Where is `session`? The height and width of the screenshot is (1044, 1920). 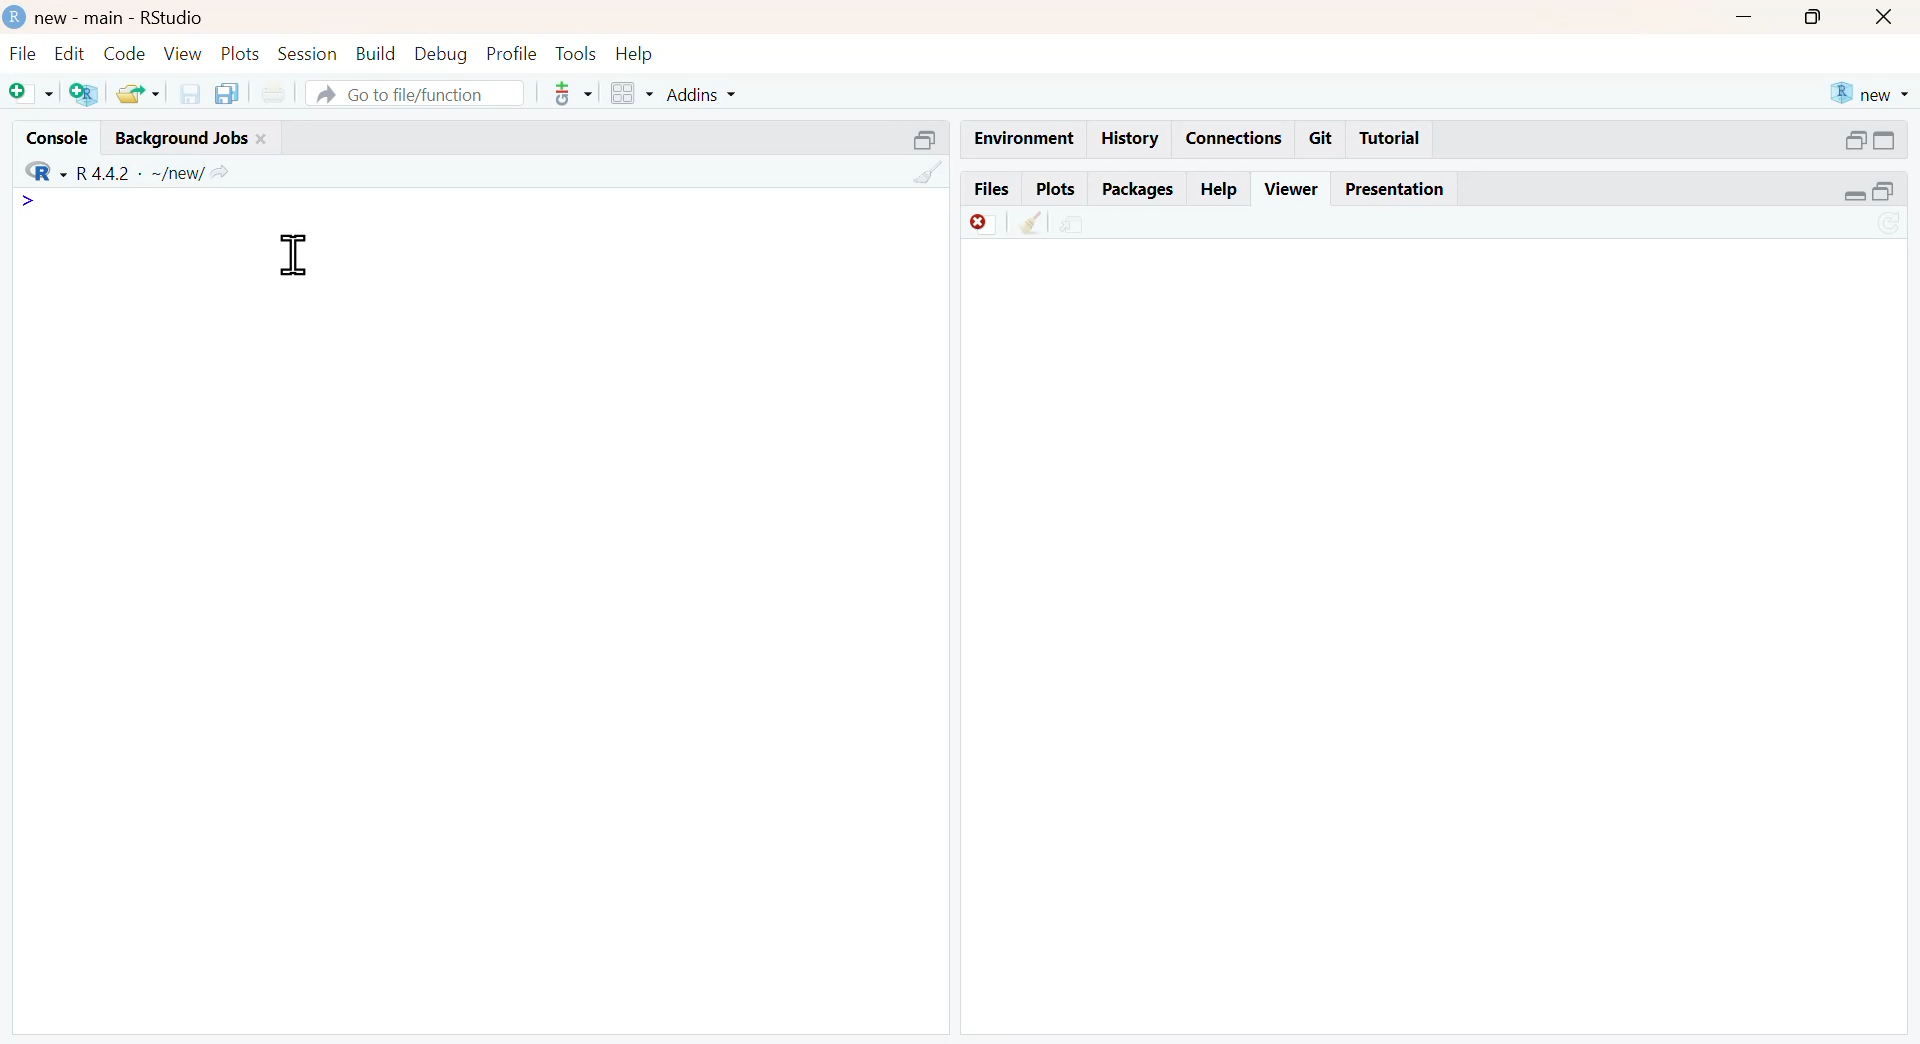 session is located at coordinates (309, 54).